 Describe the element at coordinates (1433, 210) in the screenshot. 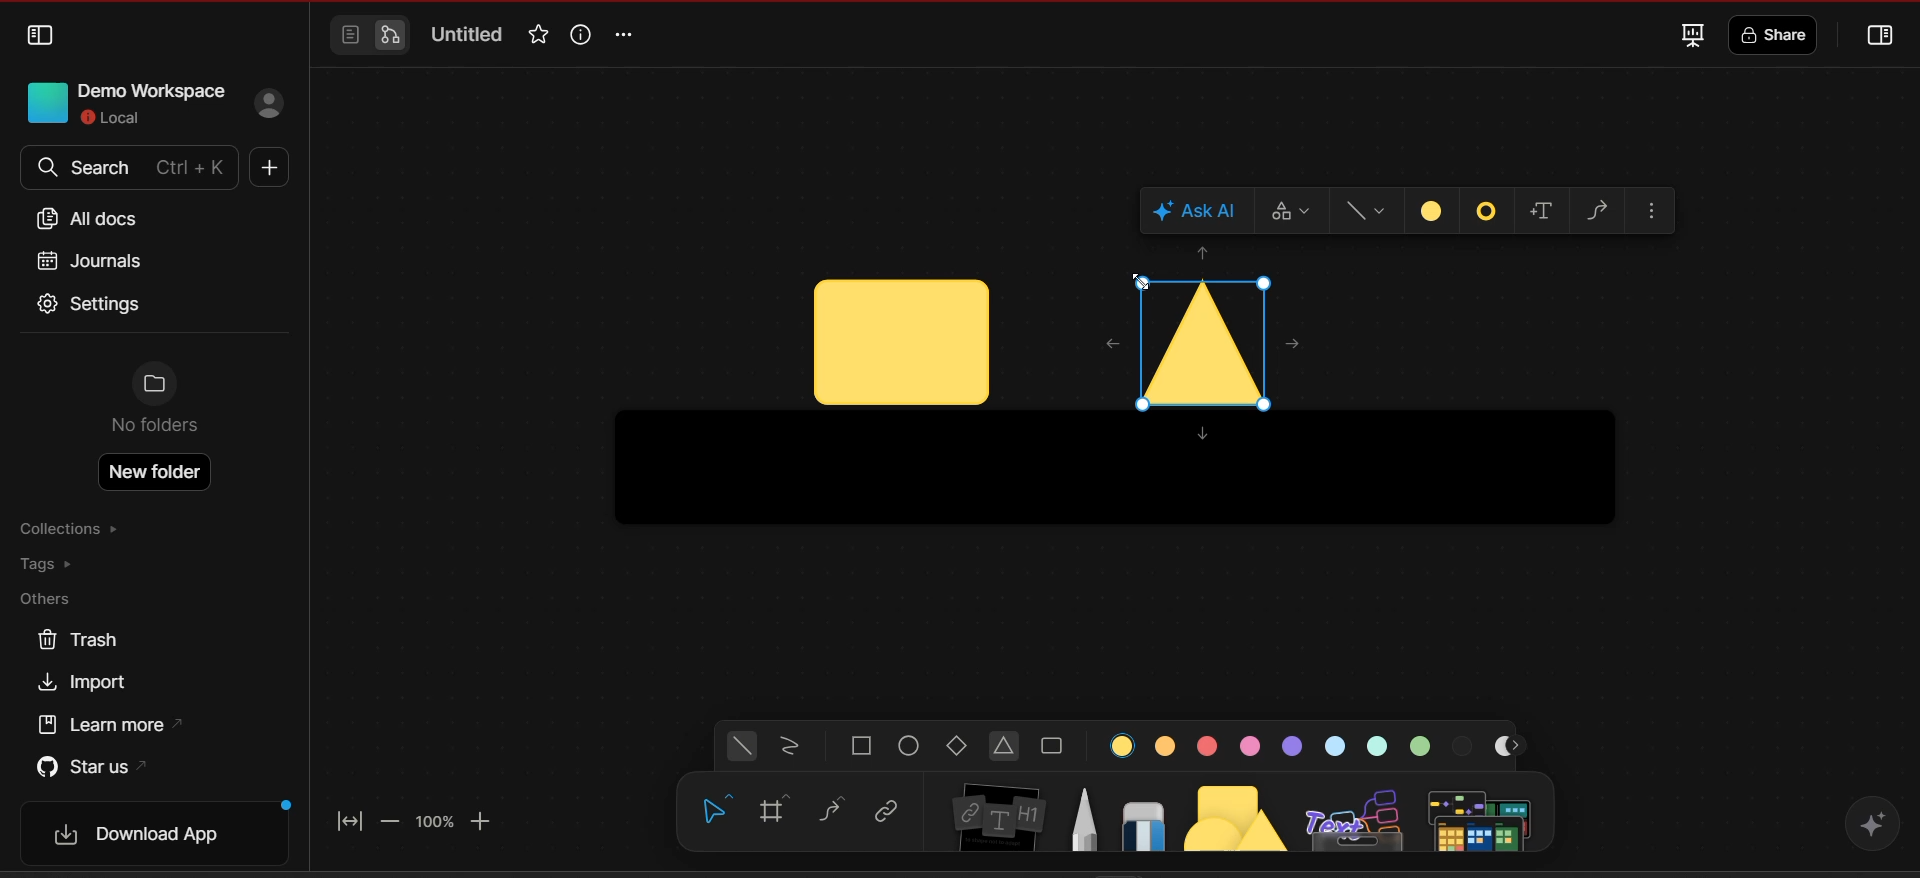

I see `fill color` at that location.